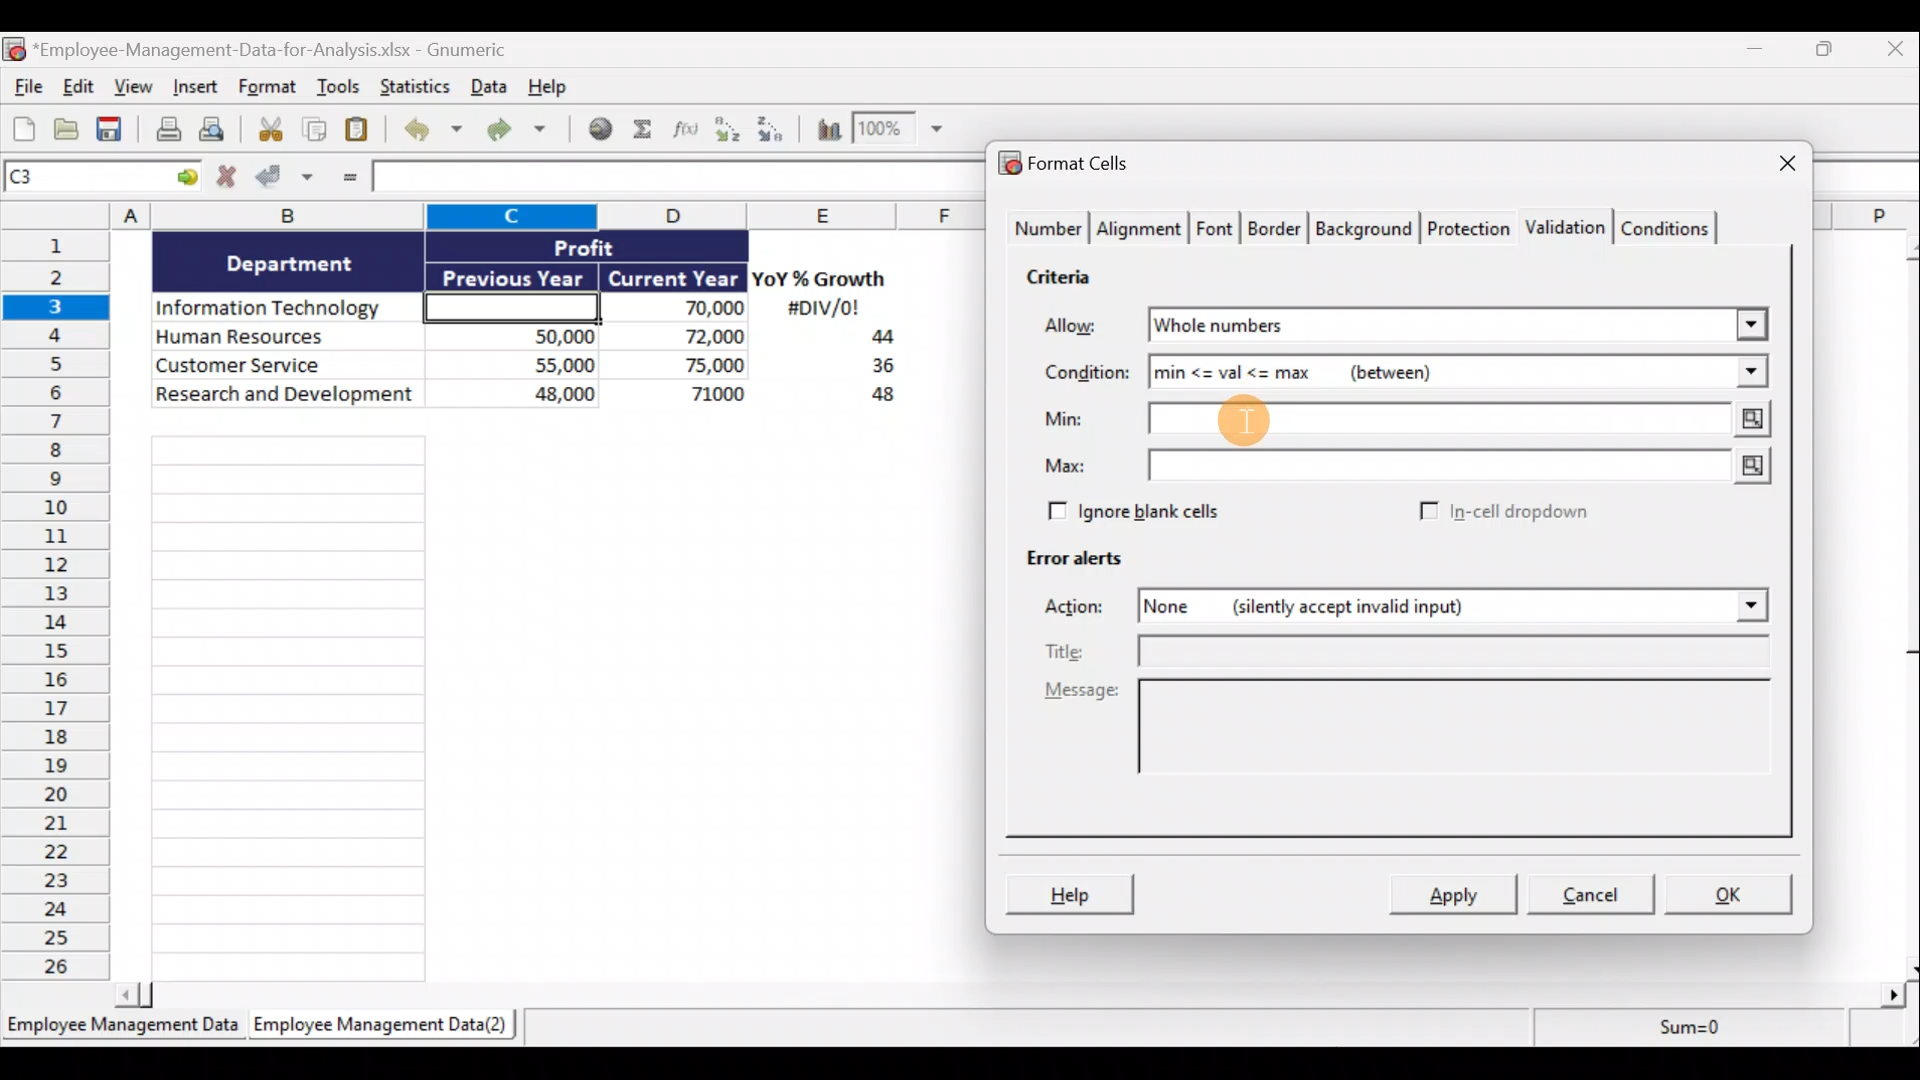 The height and width of the screenshot is (1080, 1920). I want to click on Sum=0, so click(1681, 1033).